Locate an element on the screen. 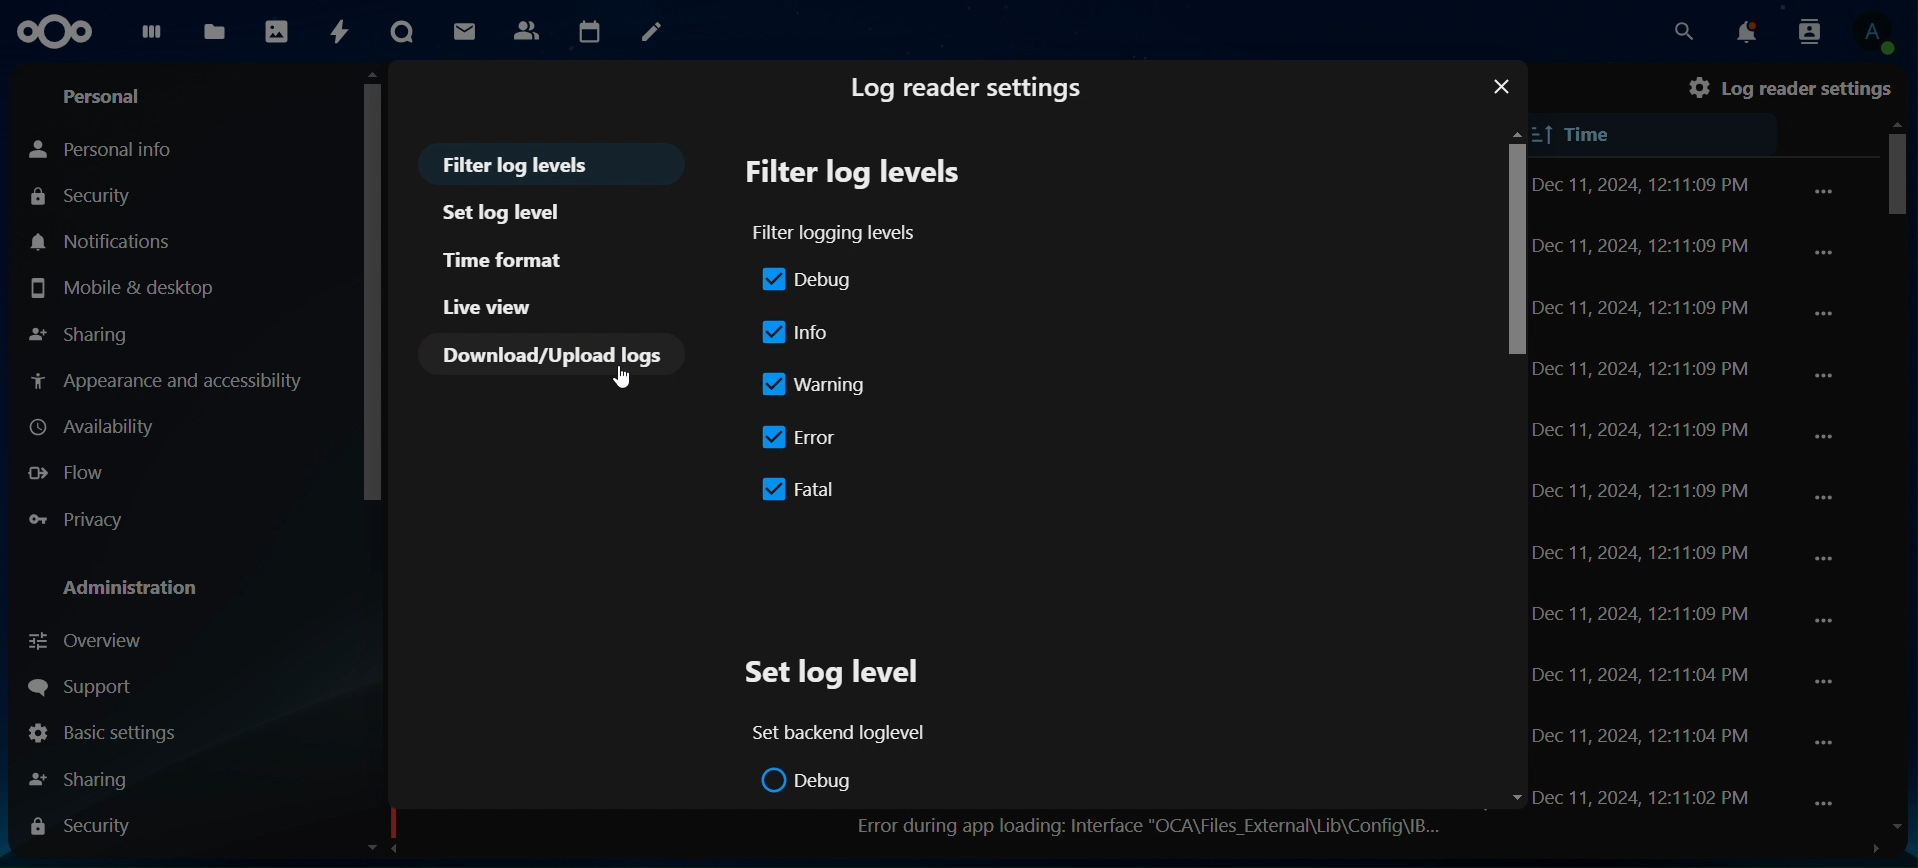  personal info is located at coordinates (109, 150).